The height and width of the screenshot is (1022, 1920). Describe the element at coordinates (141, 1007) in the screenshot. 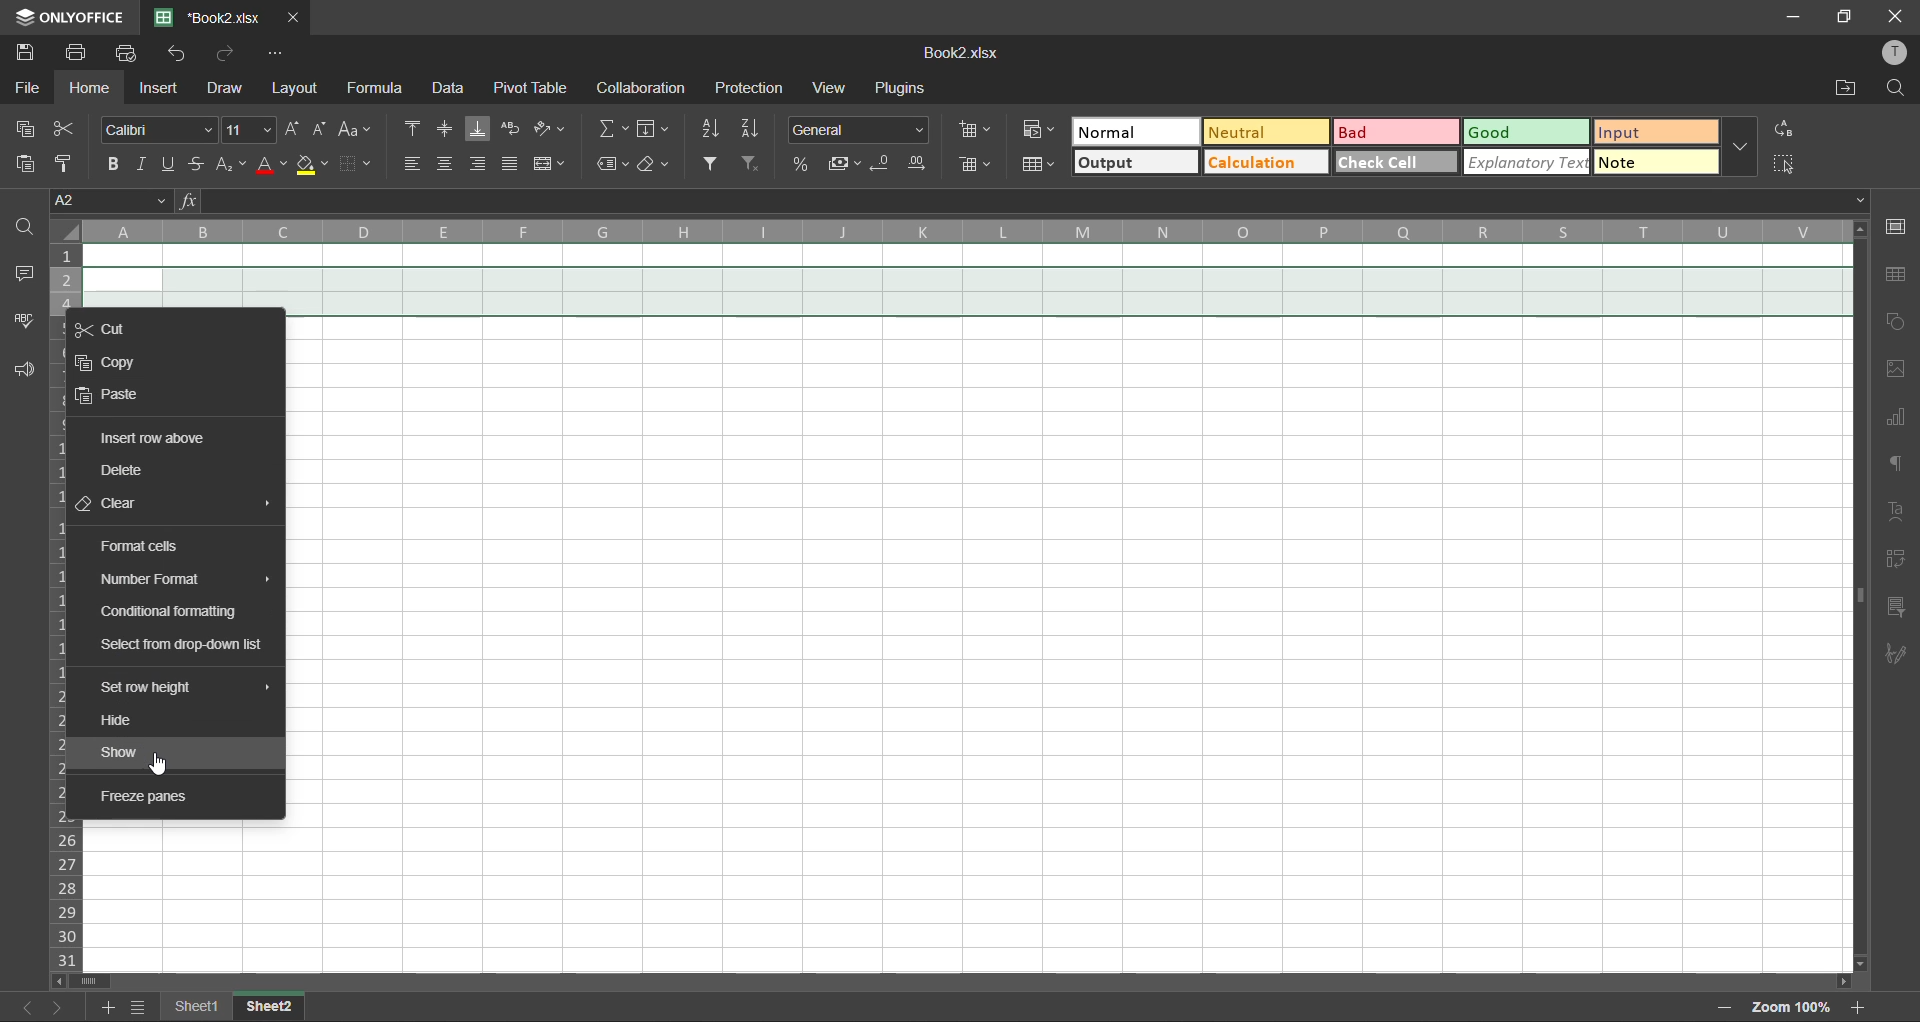

I see `sheet list` at that location.